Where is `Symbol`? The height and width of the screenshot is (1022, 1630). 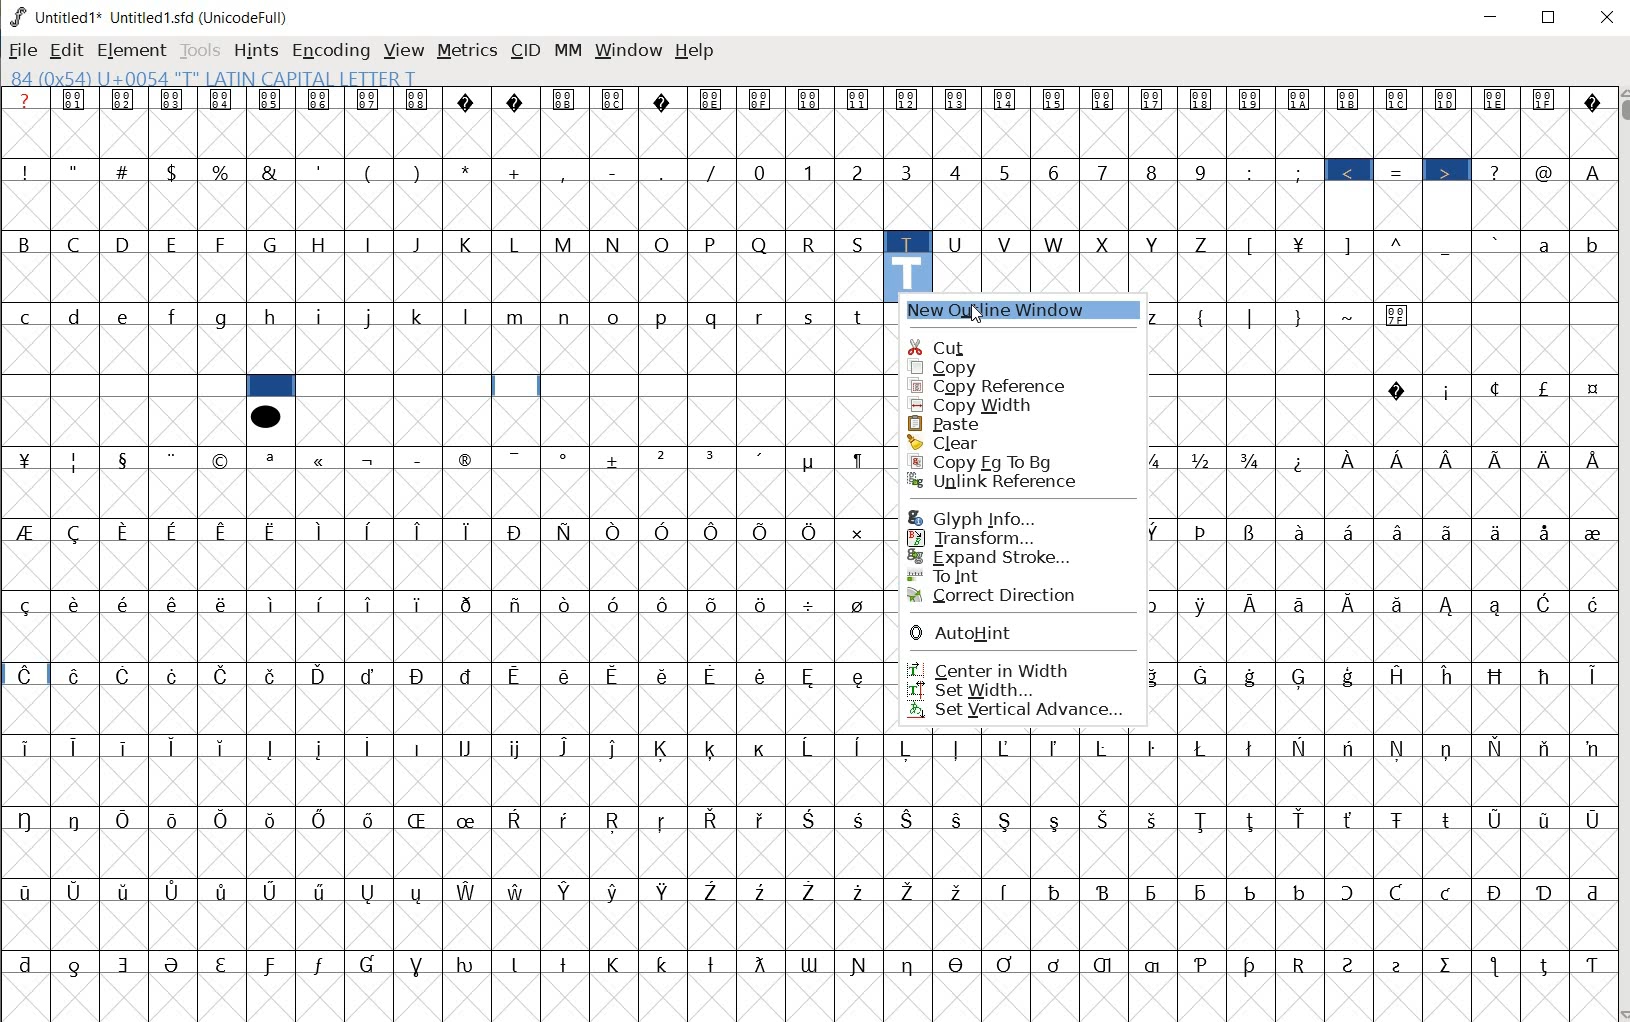
Symbol is located at coordinates (79, 532).